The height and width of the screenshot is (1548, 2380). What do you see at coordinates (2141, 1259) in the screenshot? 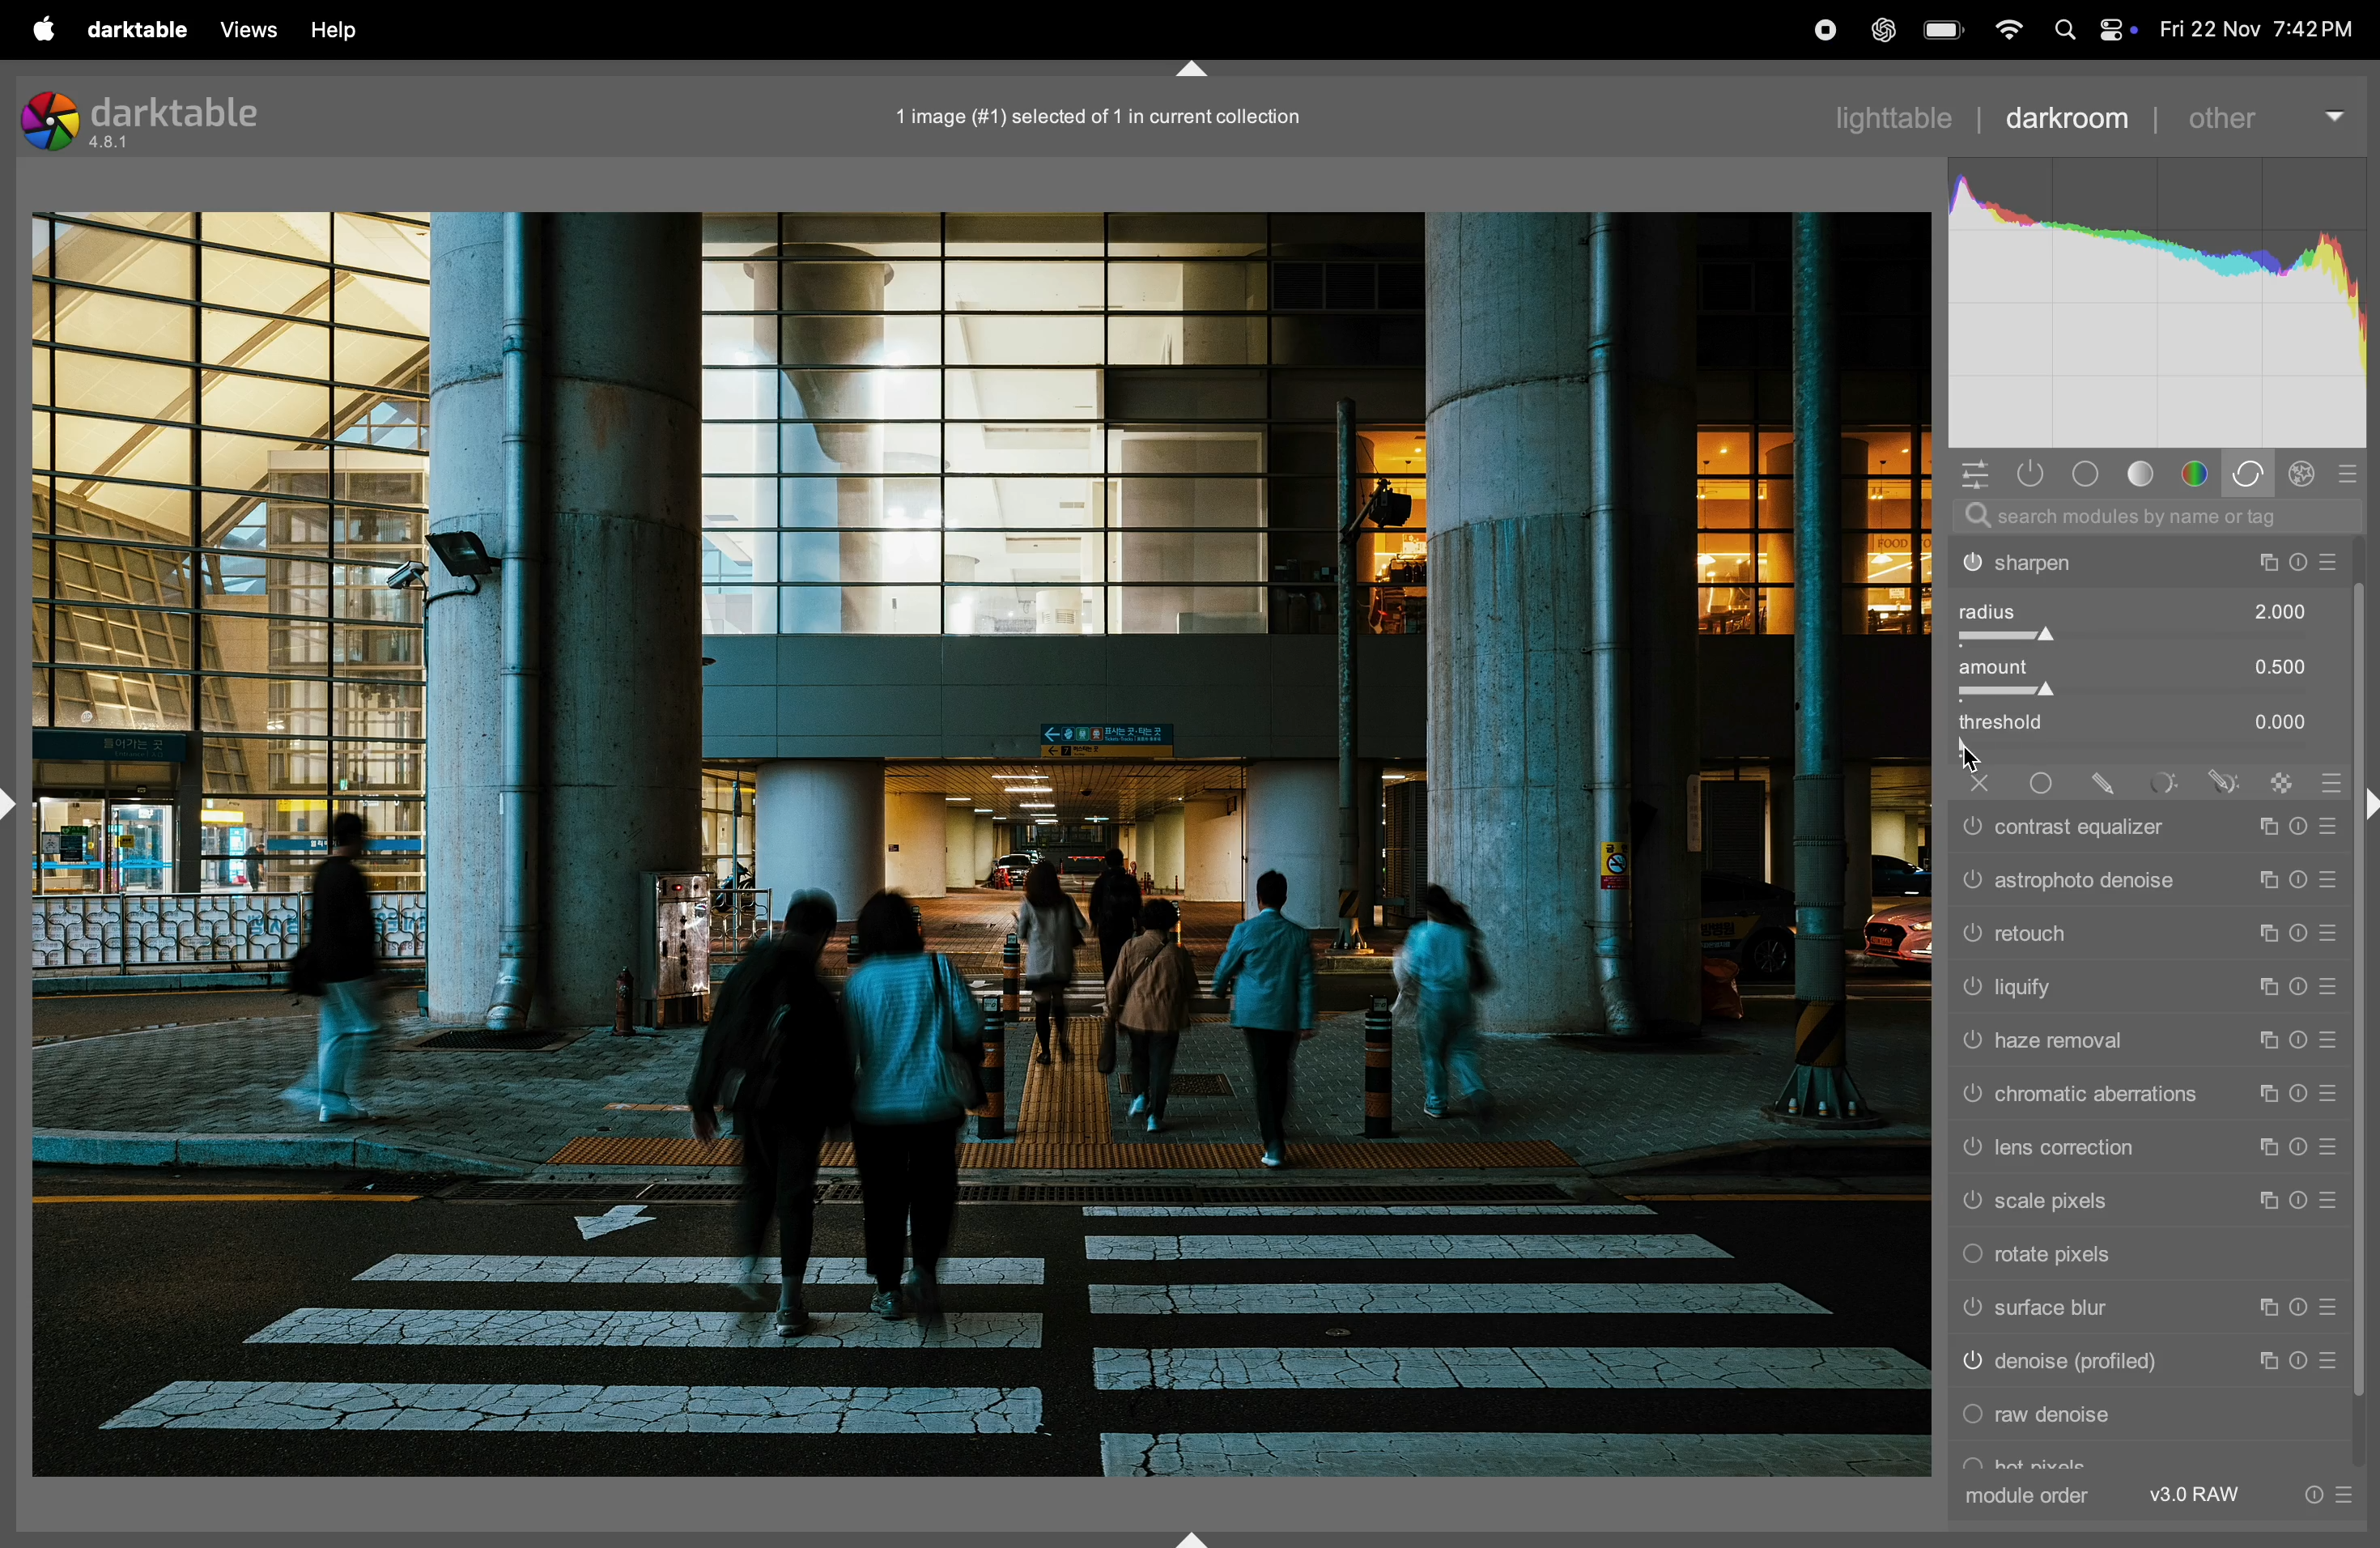
I see `rotate pixels` at bounding box center [2141, 1259].